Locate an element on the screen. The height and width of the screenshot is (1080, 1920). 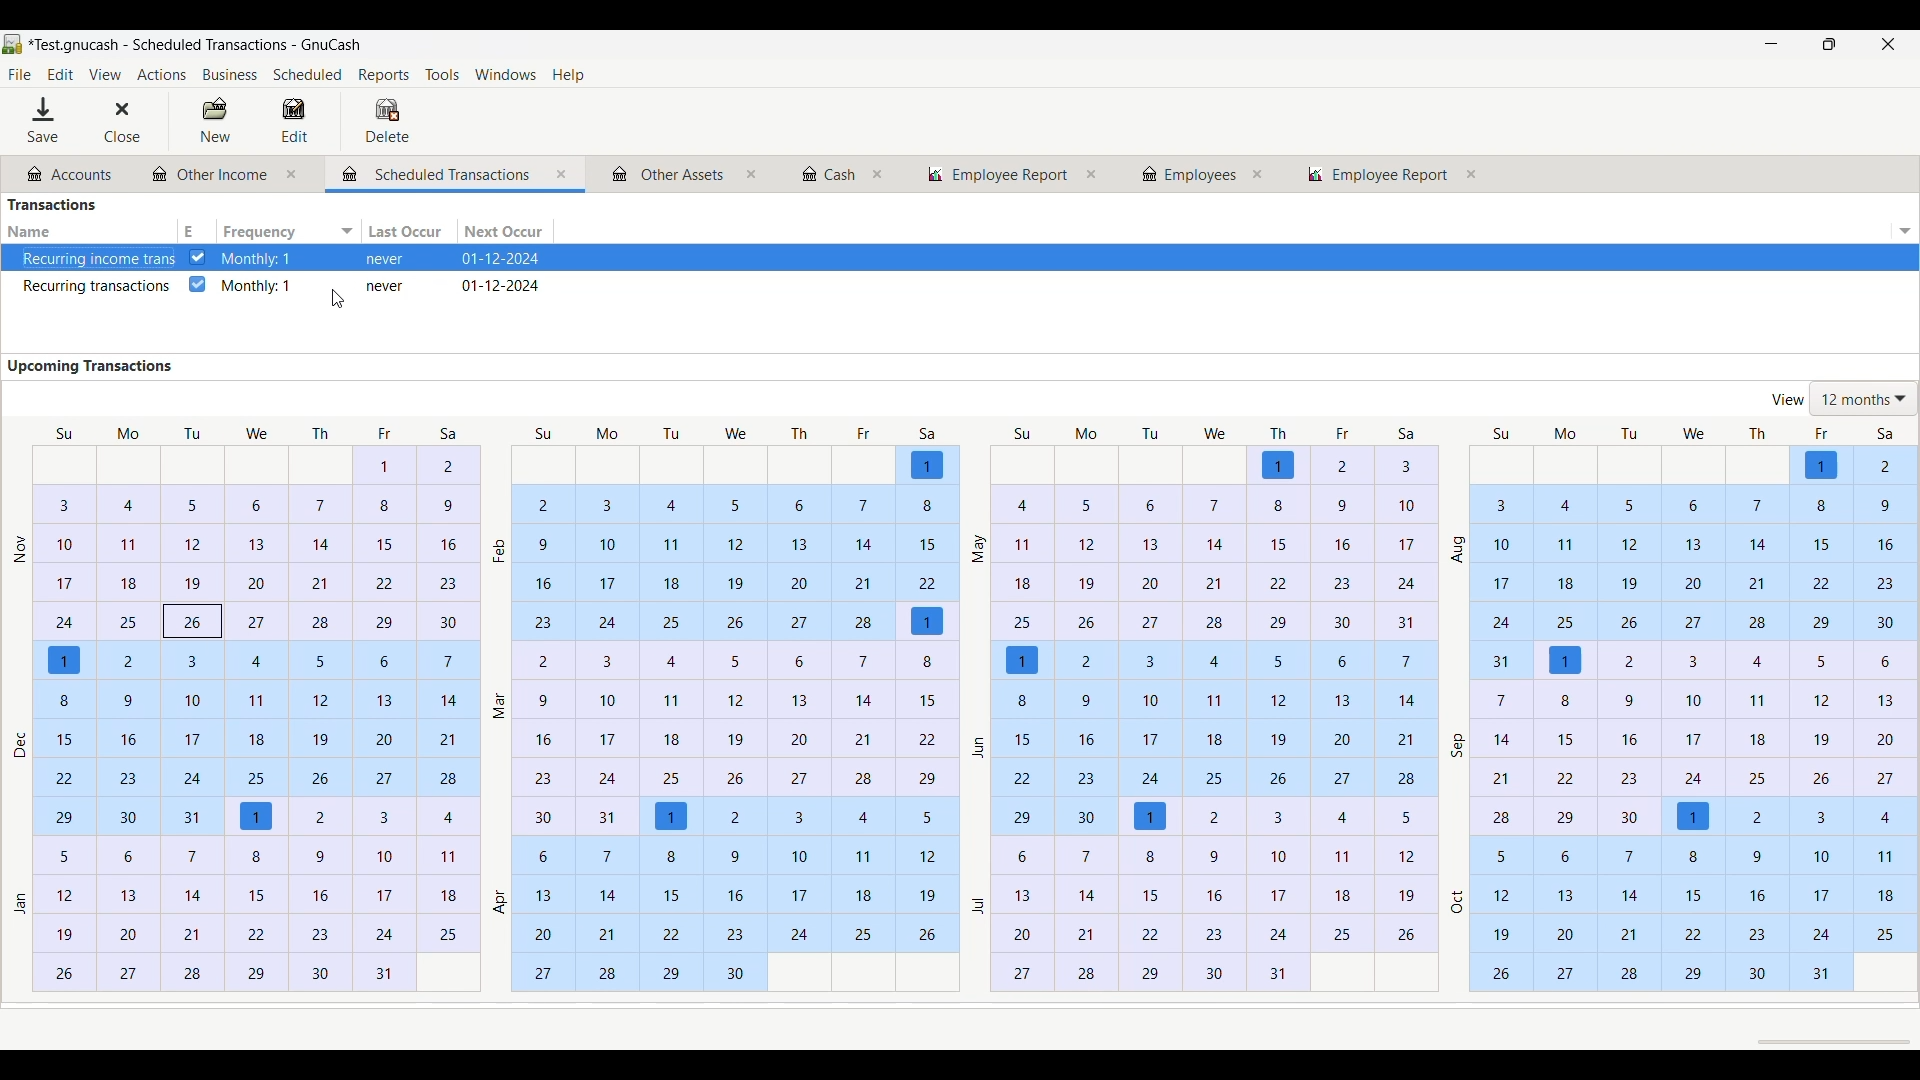
E column is located at coordinates (196, 231).